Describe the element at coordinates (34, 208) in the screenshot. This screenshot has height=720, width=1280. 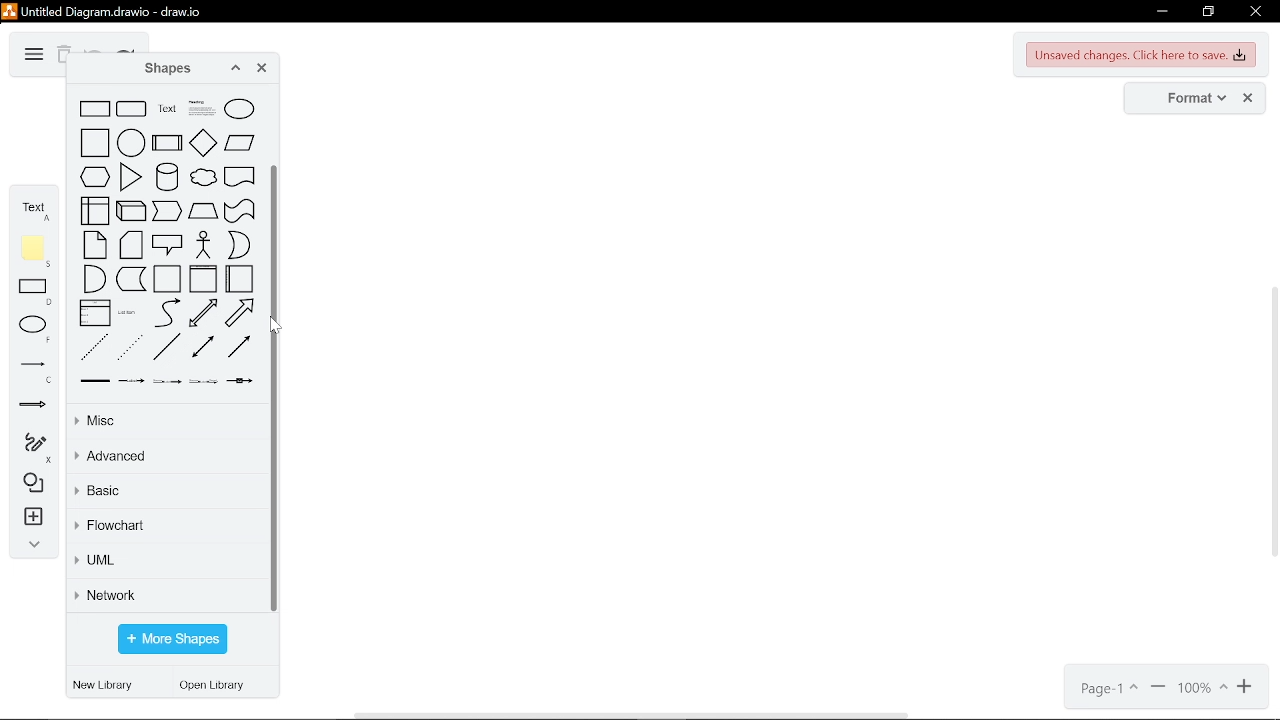
I see `text` at that location.